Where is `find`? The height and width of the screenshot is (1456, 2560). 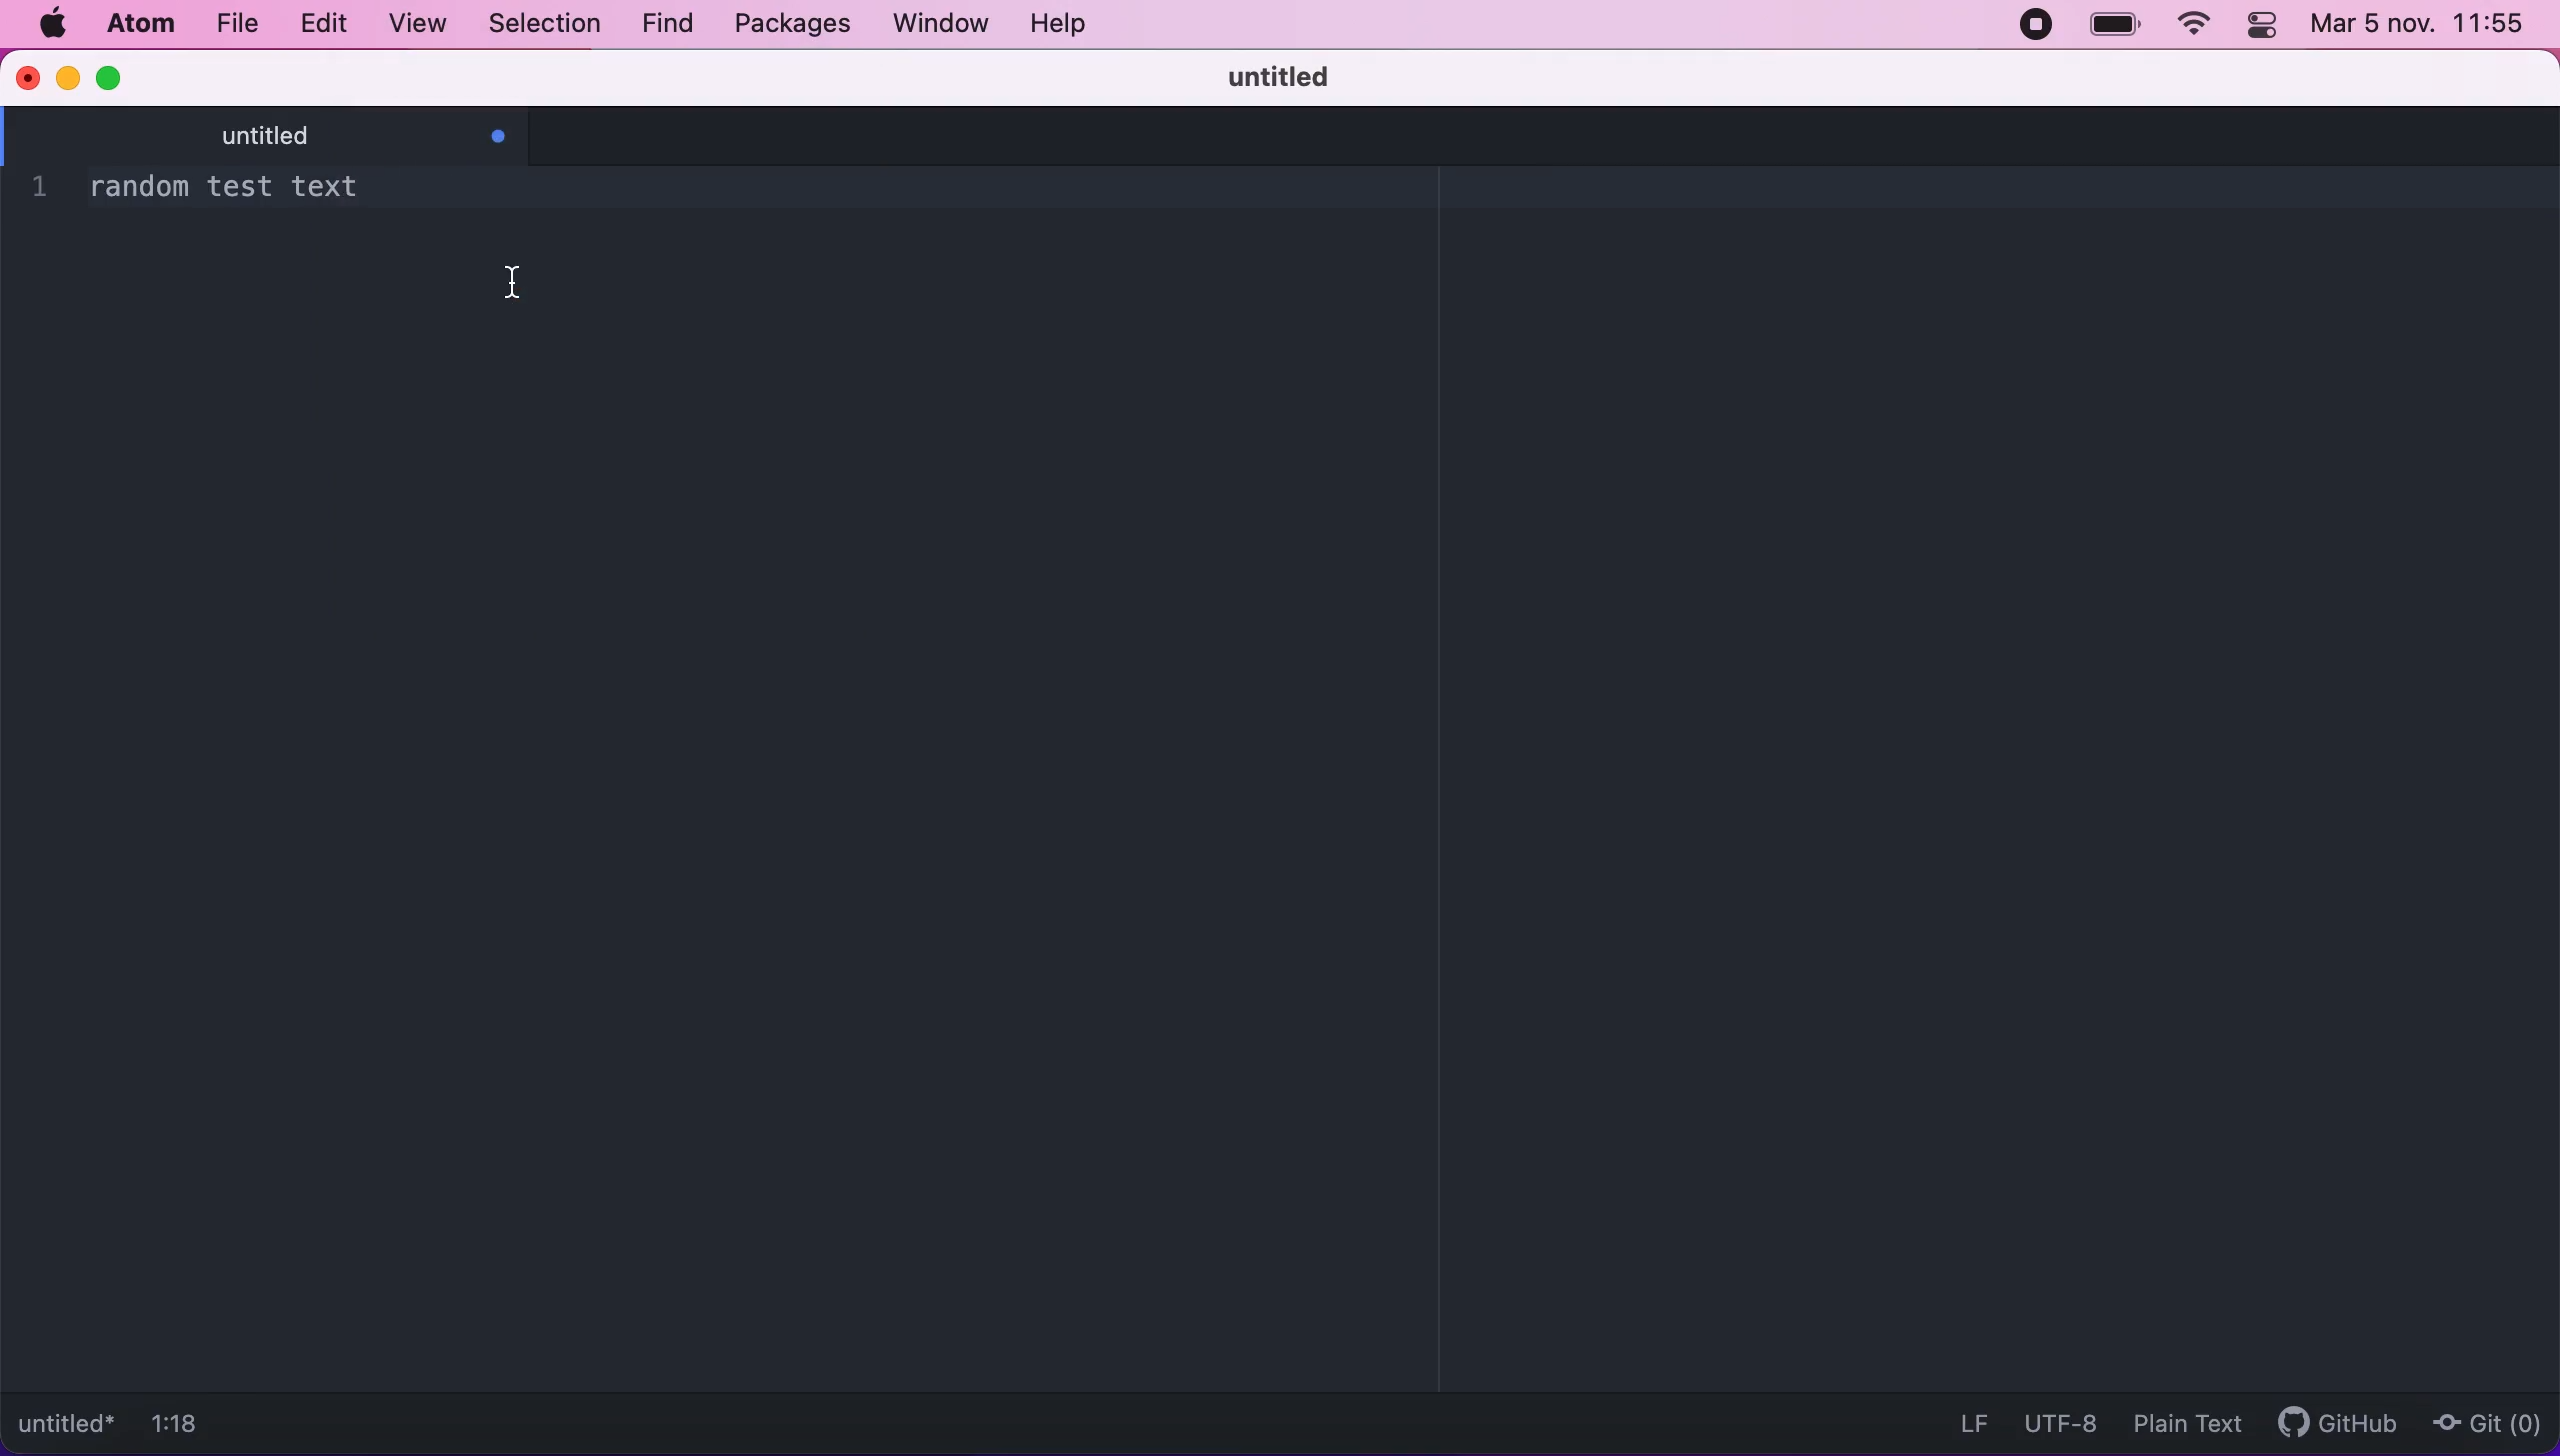 find is located at coordinates (666, 26).